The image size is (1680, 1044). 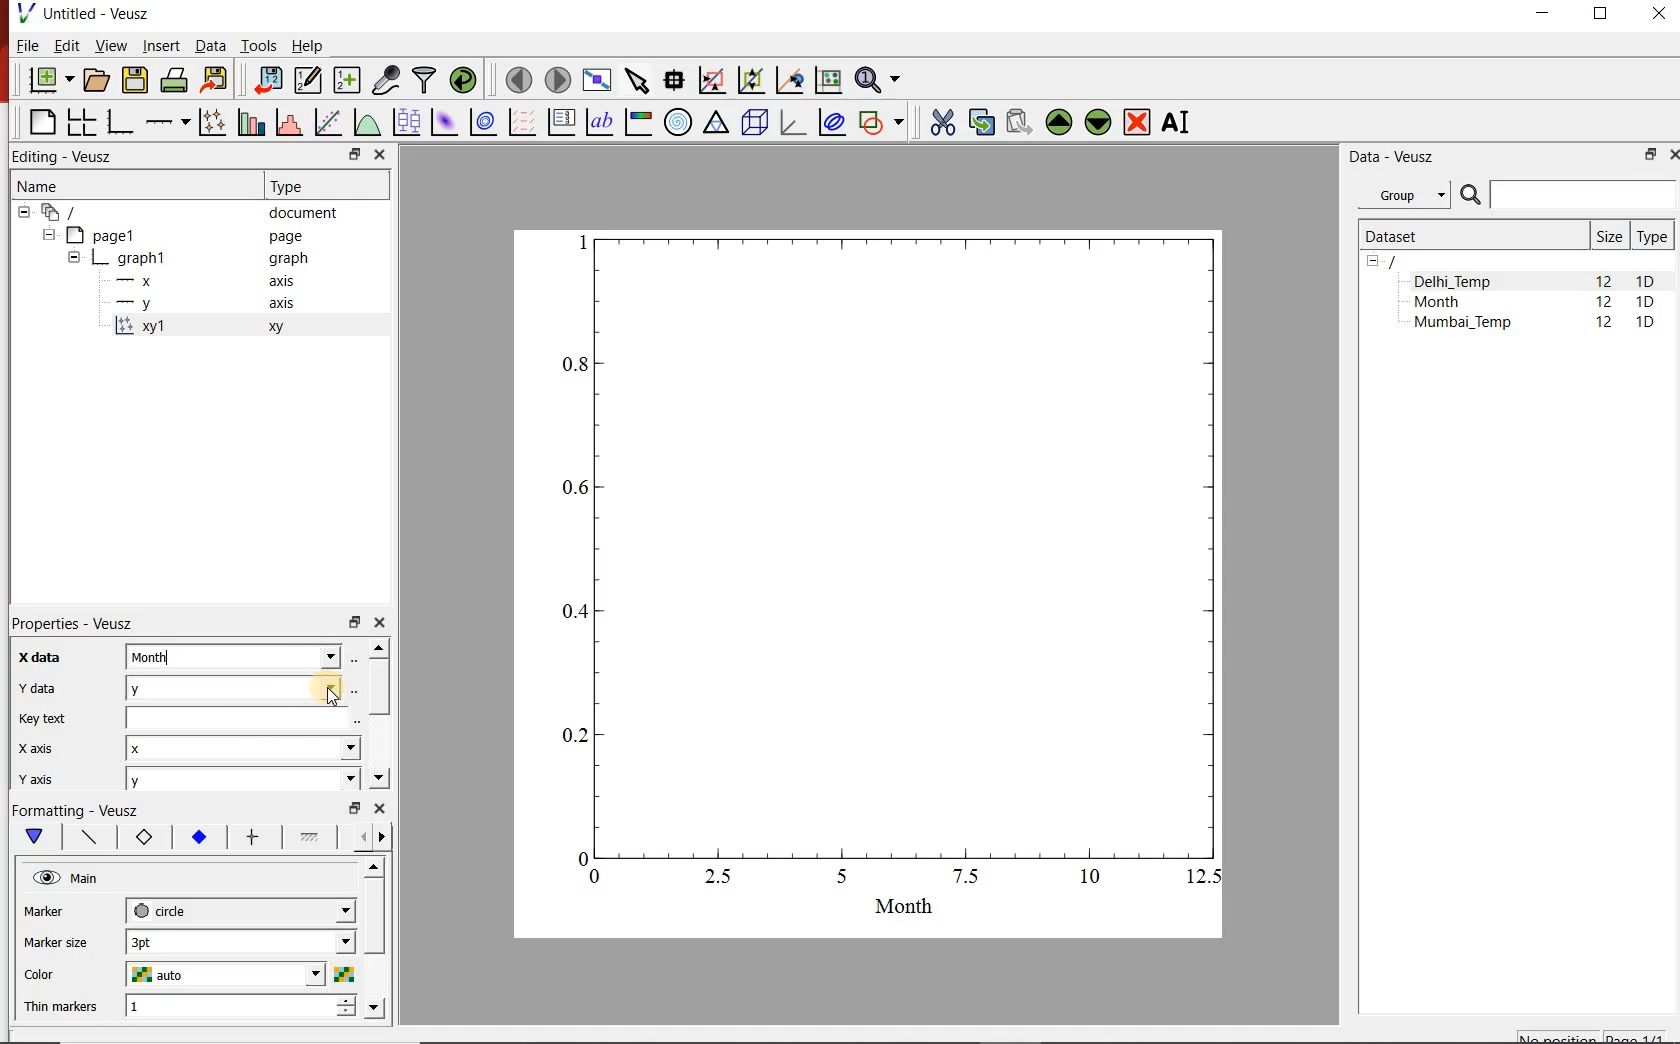 What do you see at coordinates (165, 122) in the screenshot?
I see `Add an axis to the plot` at bounding box center [165, 122].